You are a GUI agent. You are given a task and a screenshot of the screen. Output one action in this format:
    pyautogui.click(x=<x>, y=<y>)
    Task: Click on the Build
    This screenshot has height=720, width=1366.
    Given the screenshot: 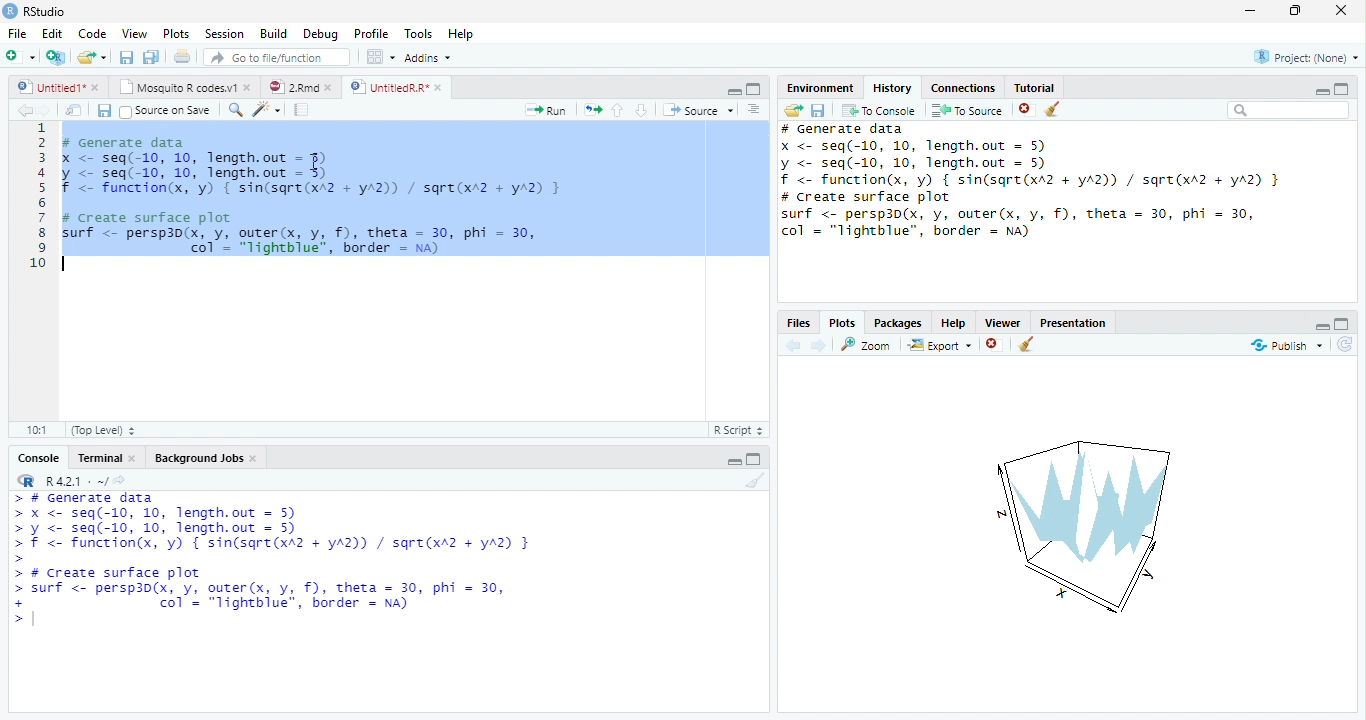 What is the action you would take?
    pyautogui.click(x=273, y=33)
    